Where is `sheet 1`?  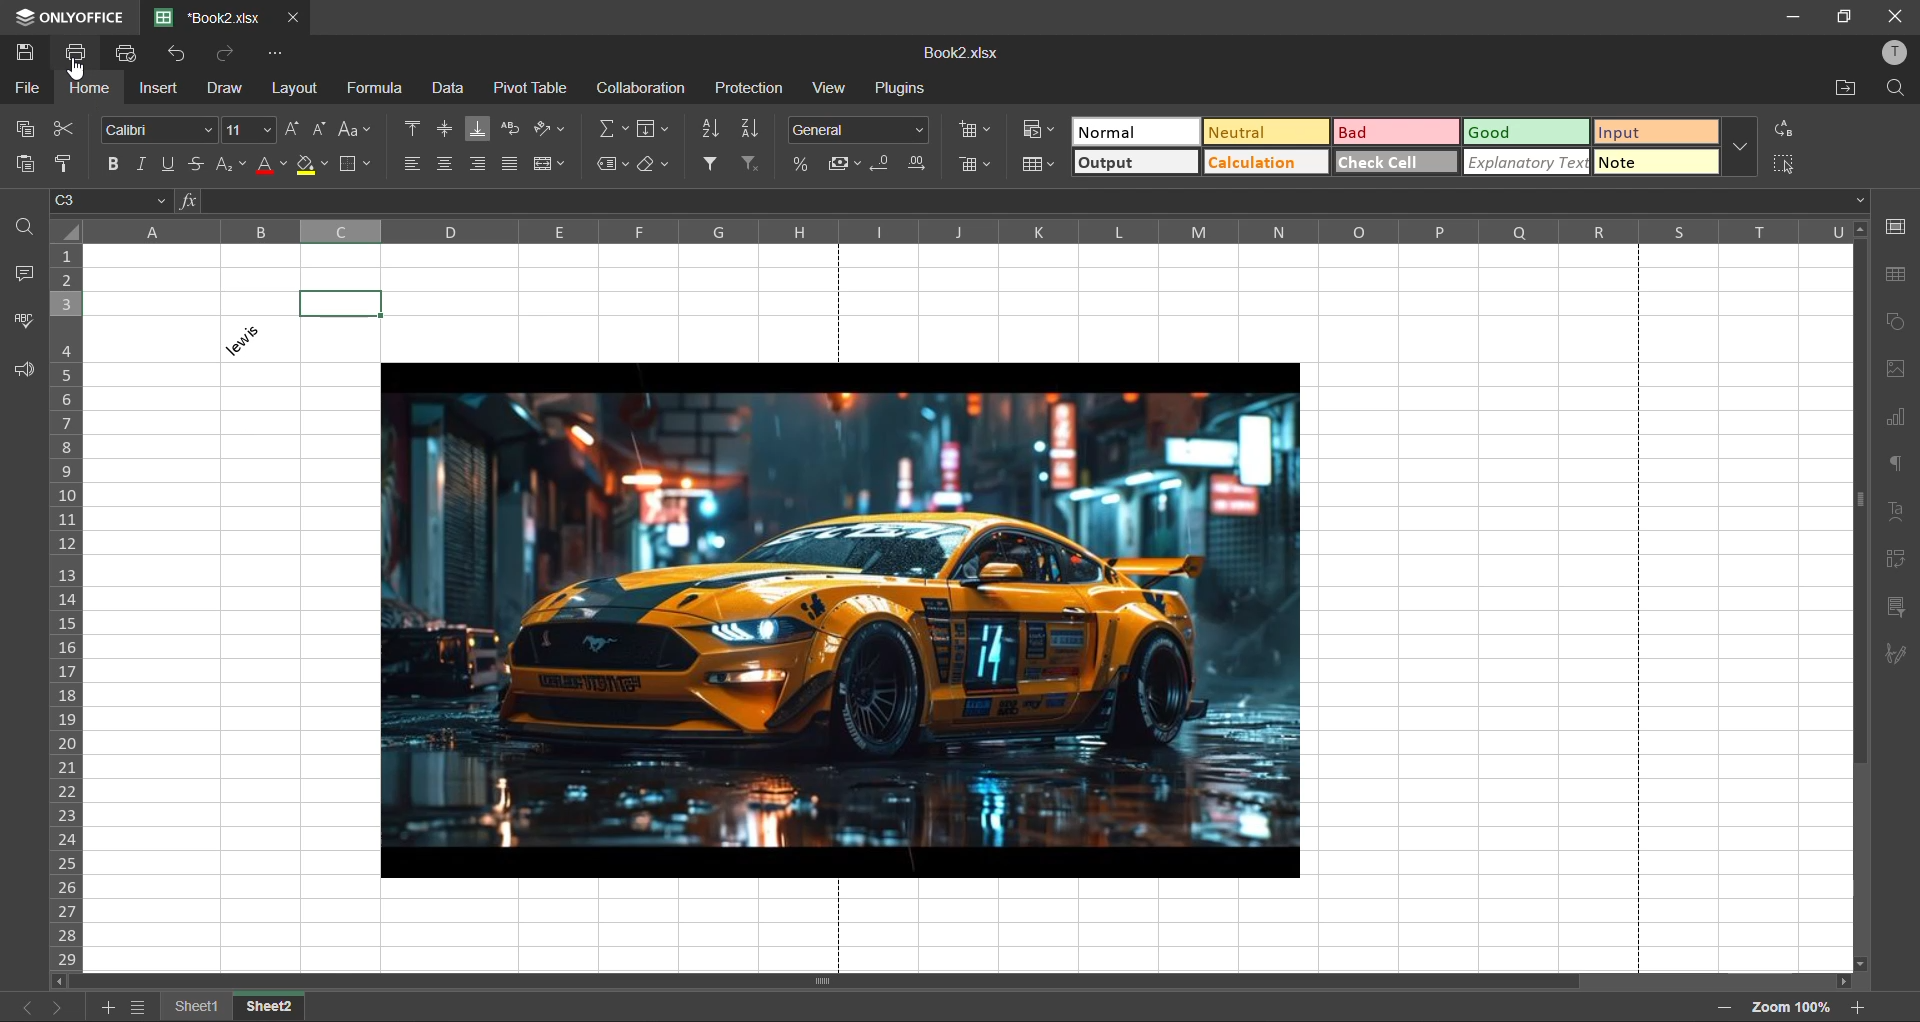
sheet 1 is located at coordinates (197, 1007).